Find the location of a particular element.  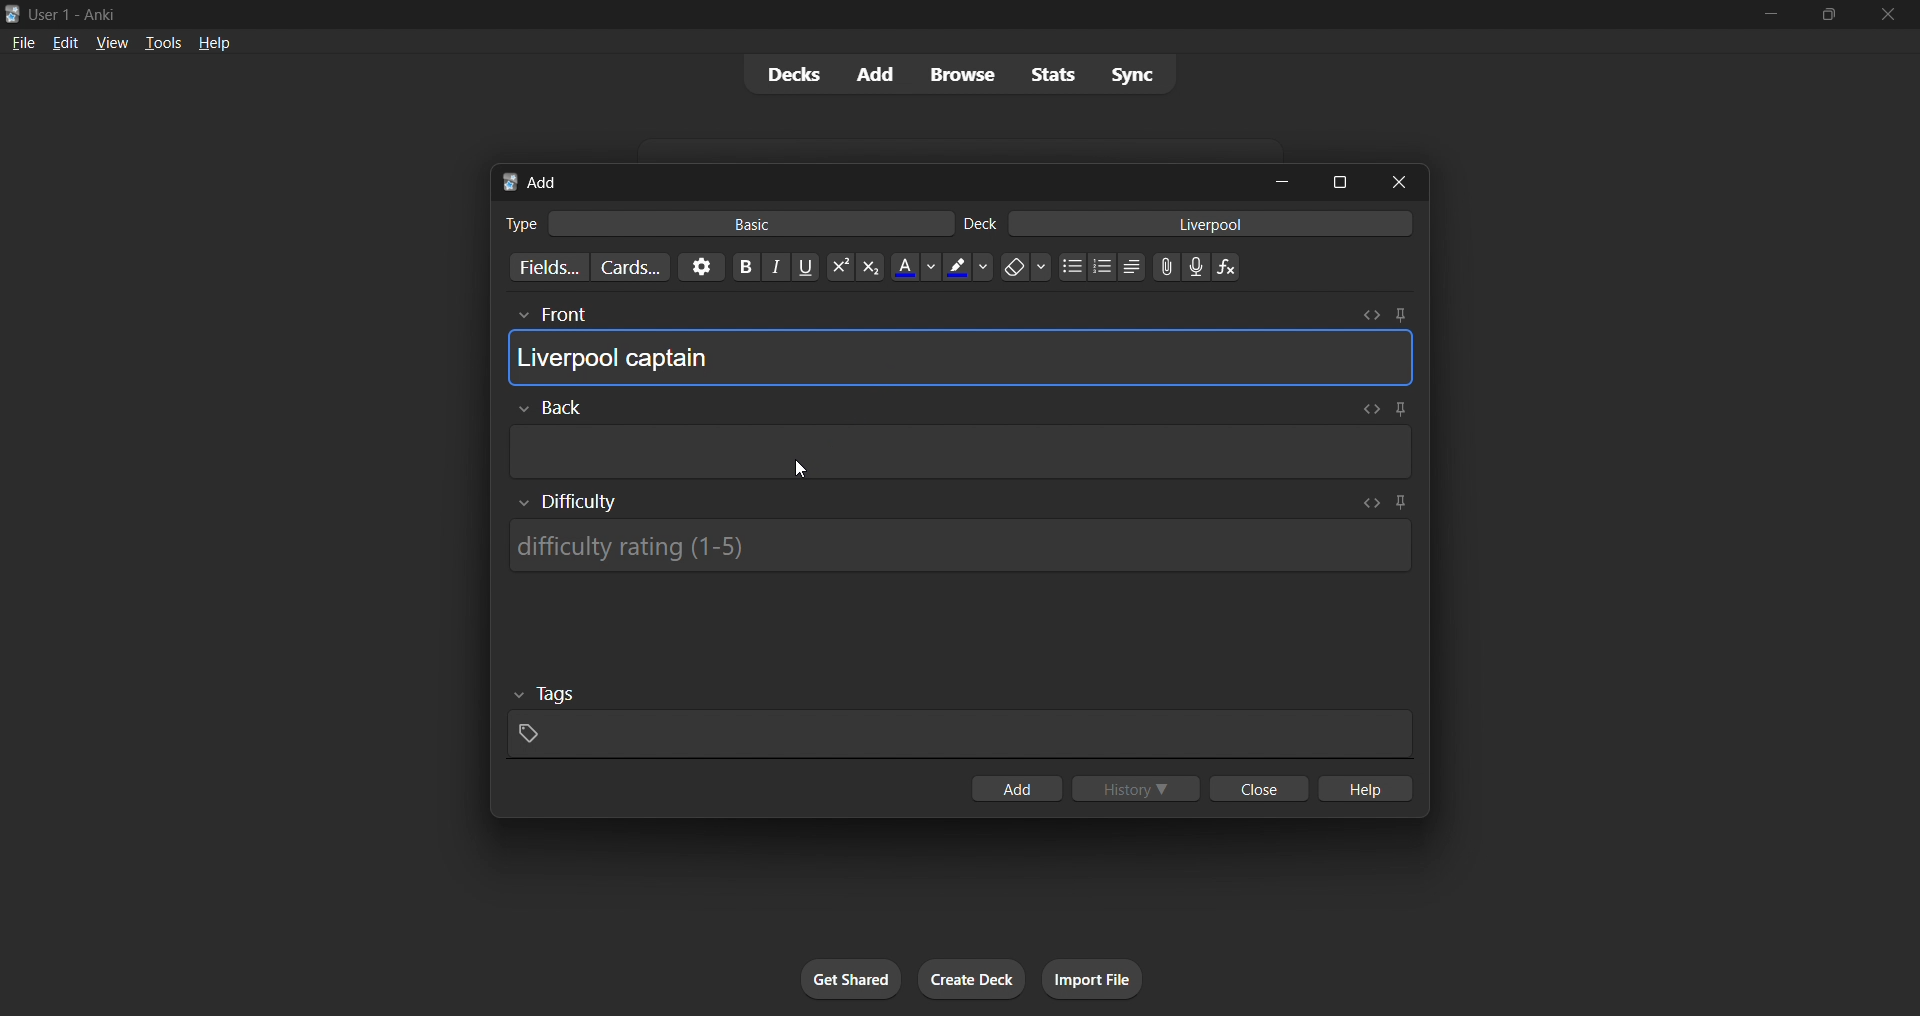

Subscript is located at coordinates (871, 267).